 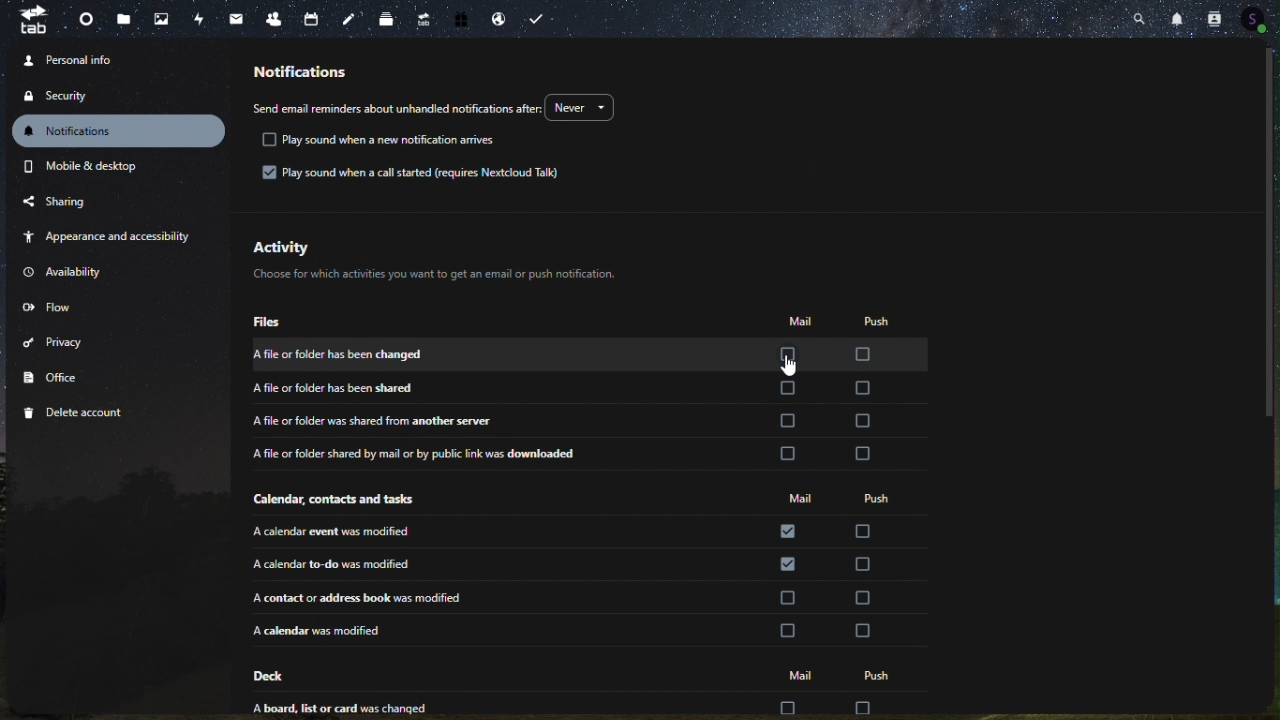 What do you see at coordinates (314, 17) in the screenshot?
I see `calendar` at bounding box center [314, 17].